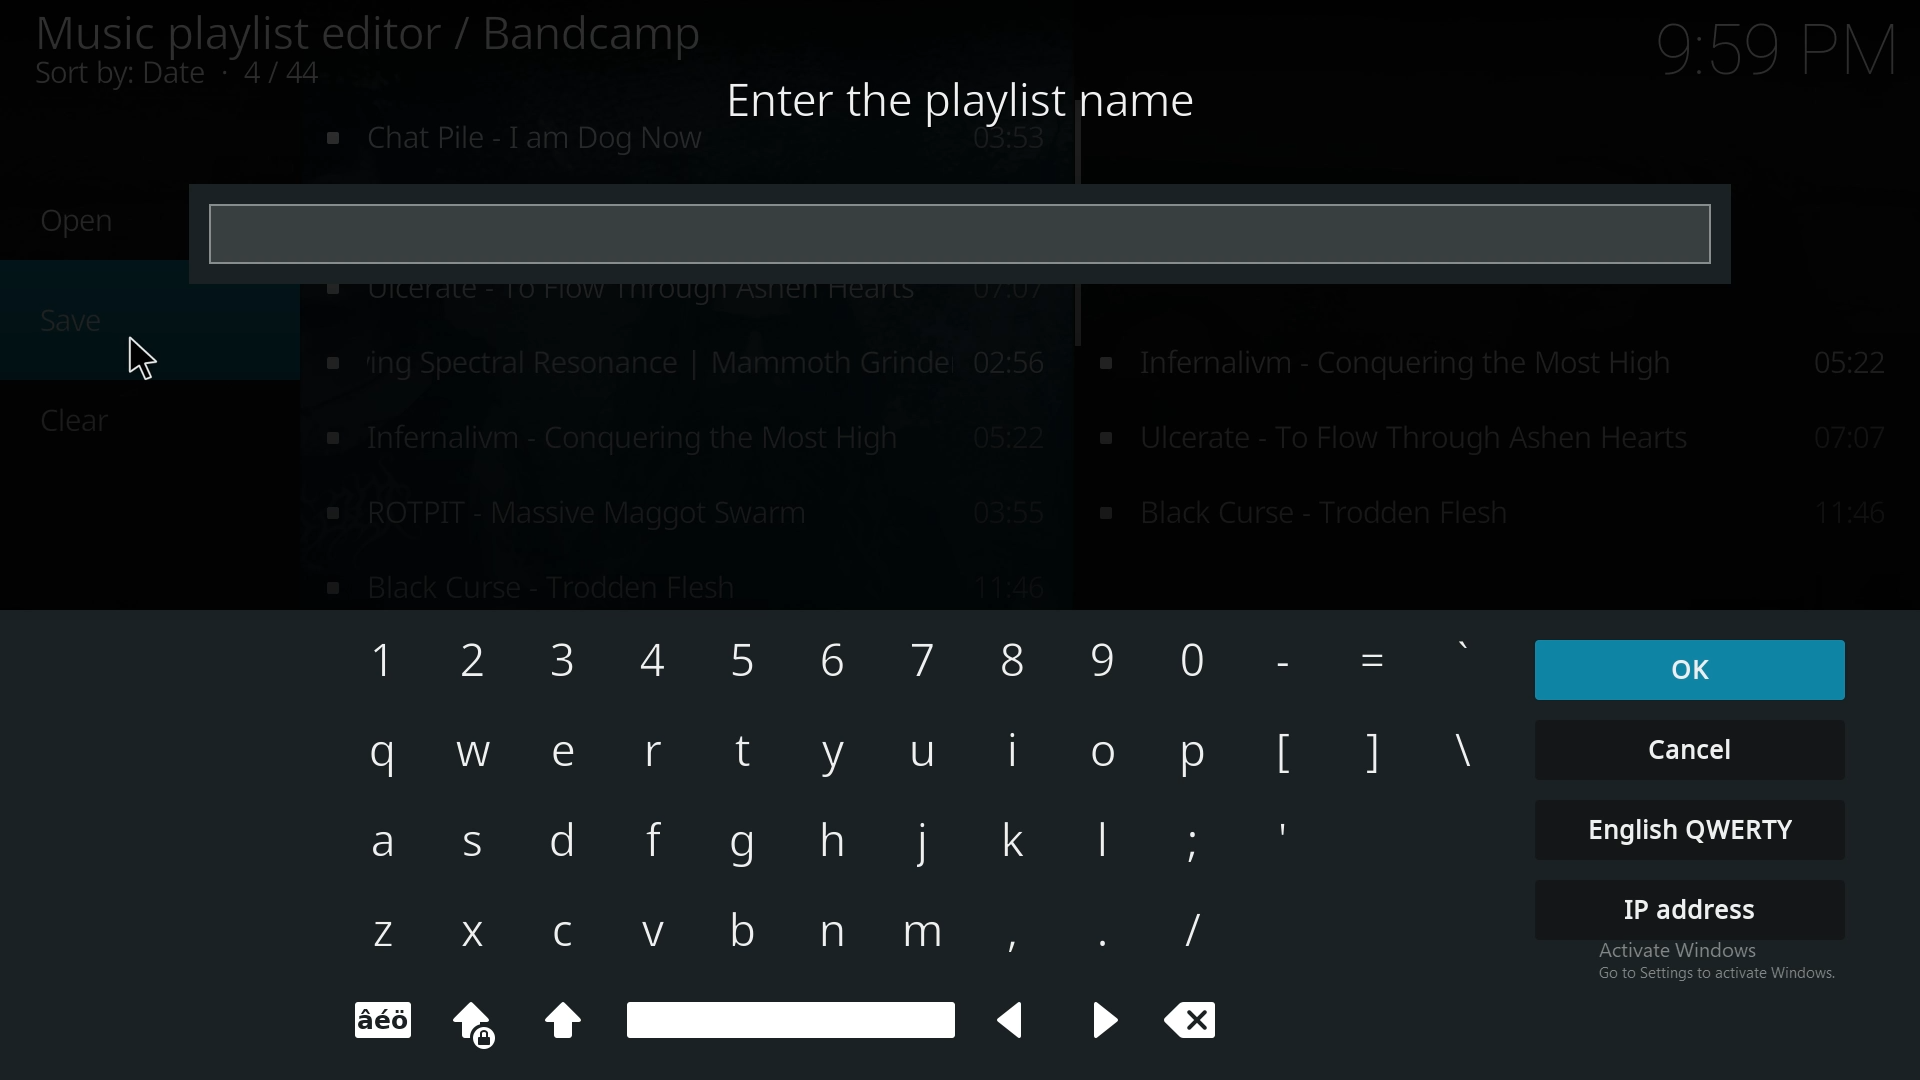  What do you see at coordinates (743, 656) in the screenshot?
I see `keyboard input` at bounding box center [743, 656].